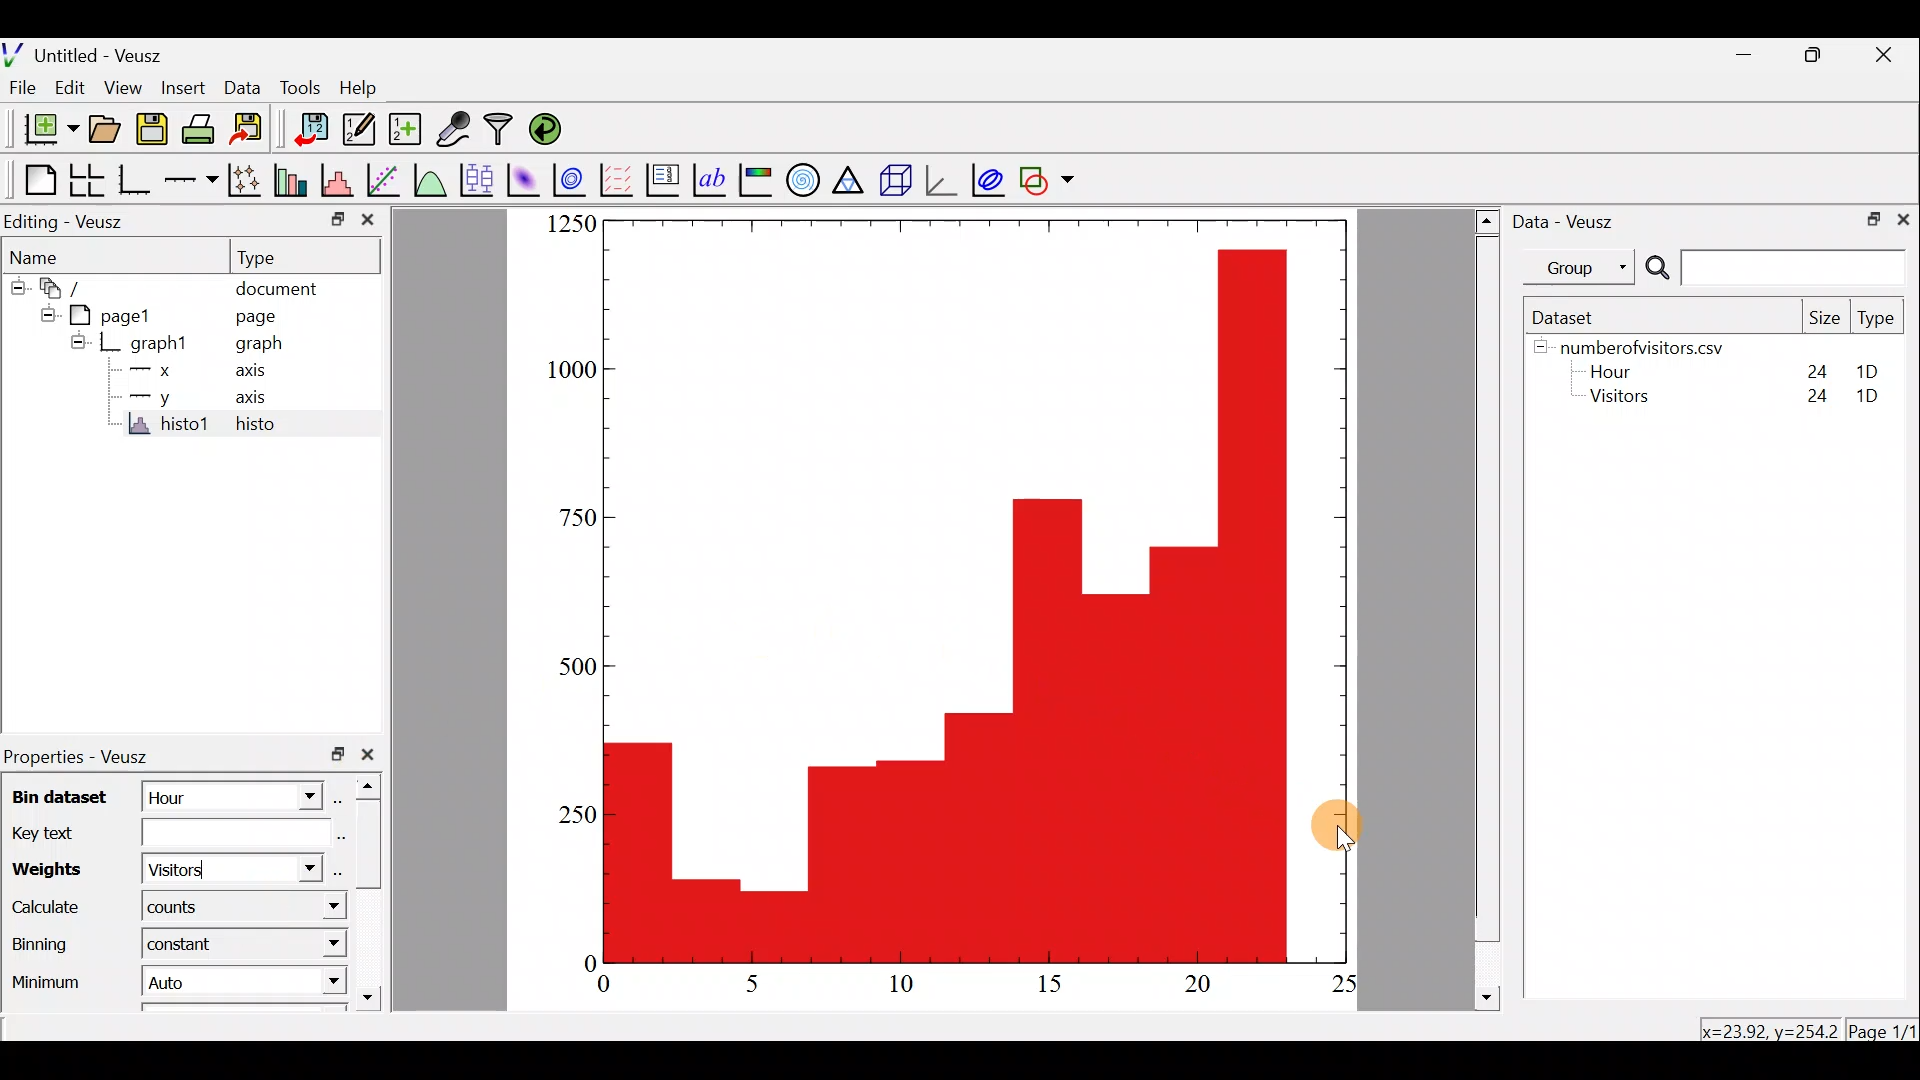 This screenshot has height=1080, width=1920. I want to click on Export to graphics format, so click(254, 130).